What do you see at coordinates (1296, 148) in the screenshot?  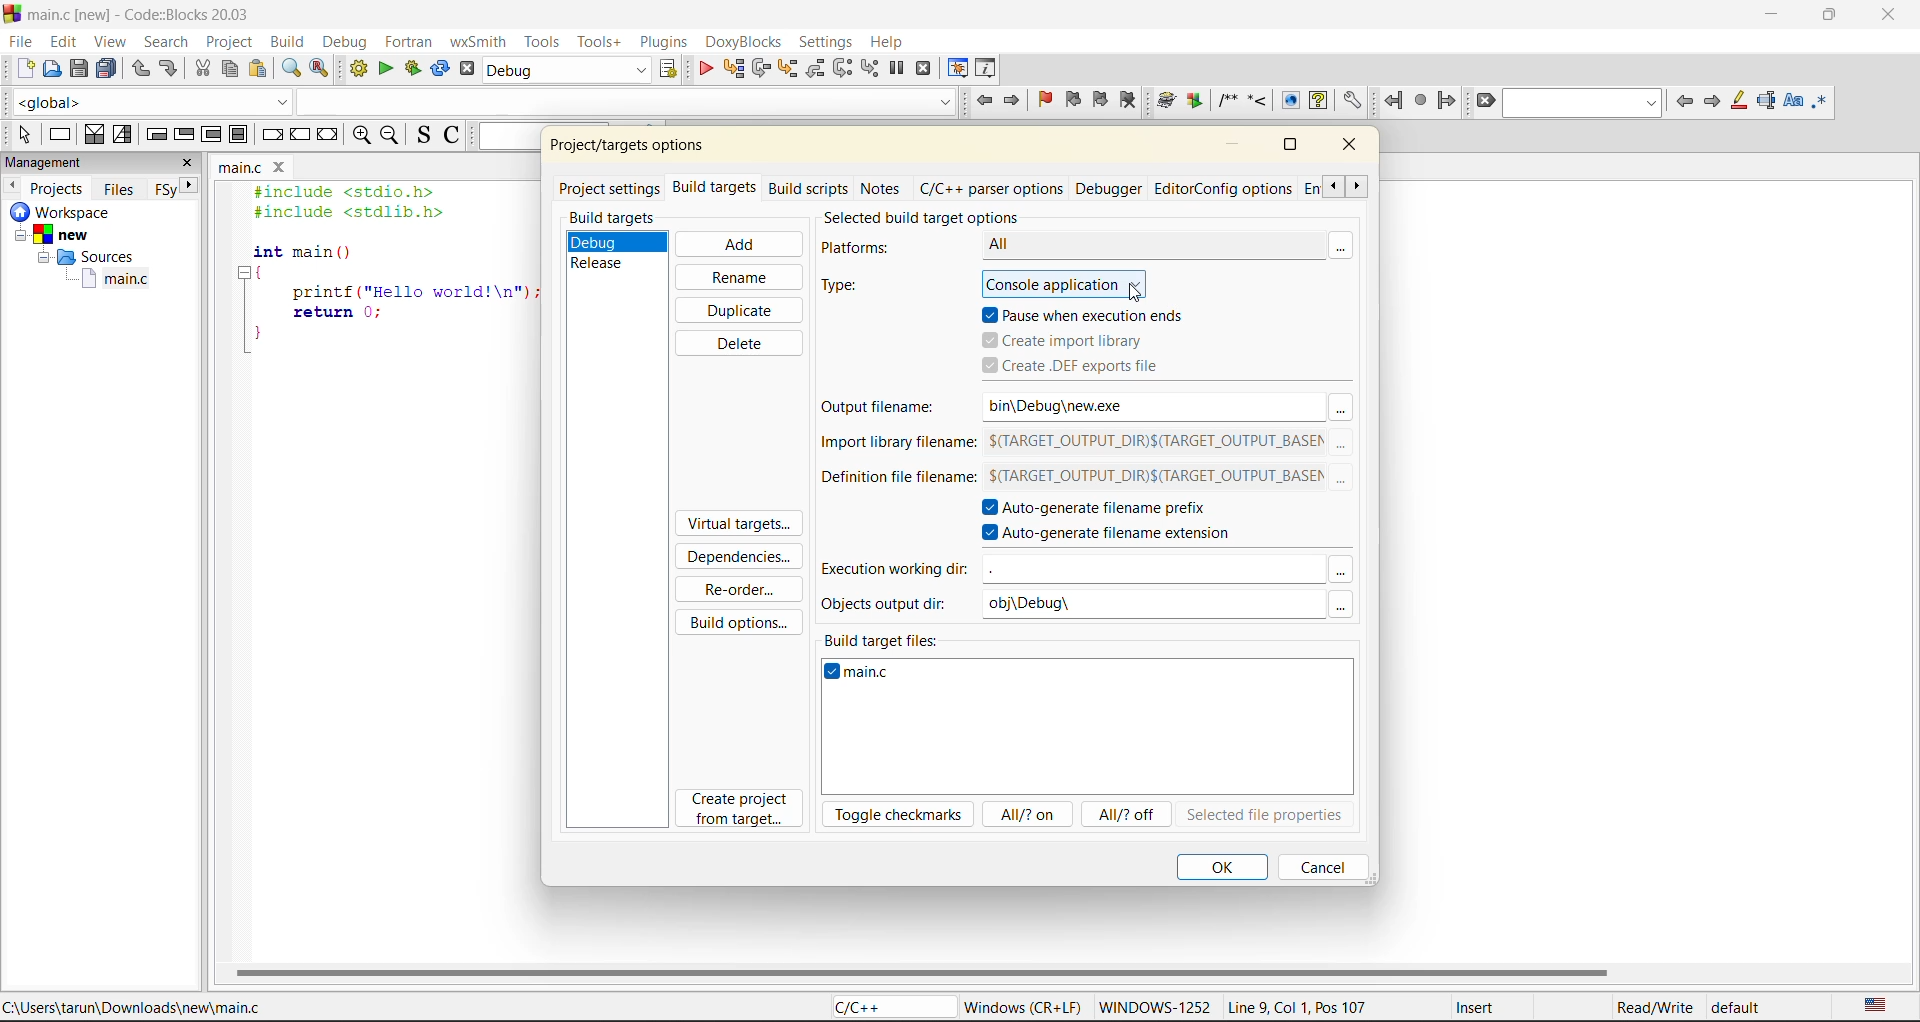 I see `maximize` at bounding box center [1296, 148].